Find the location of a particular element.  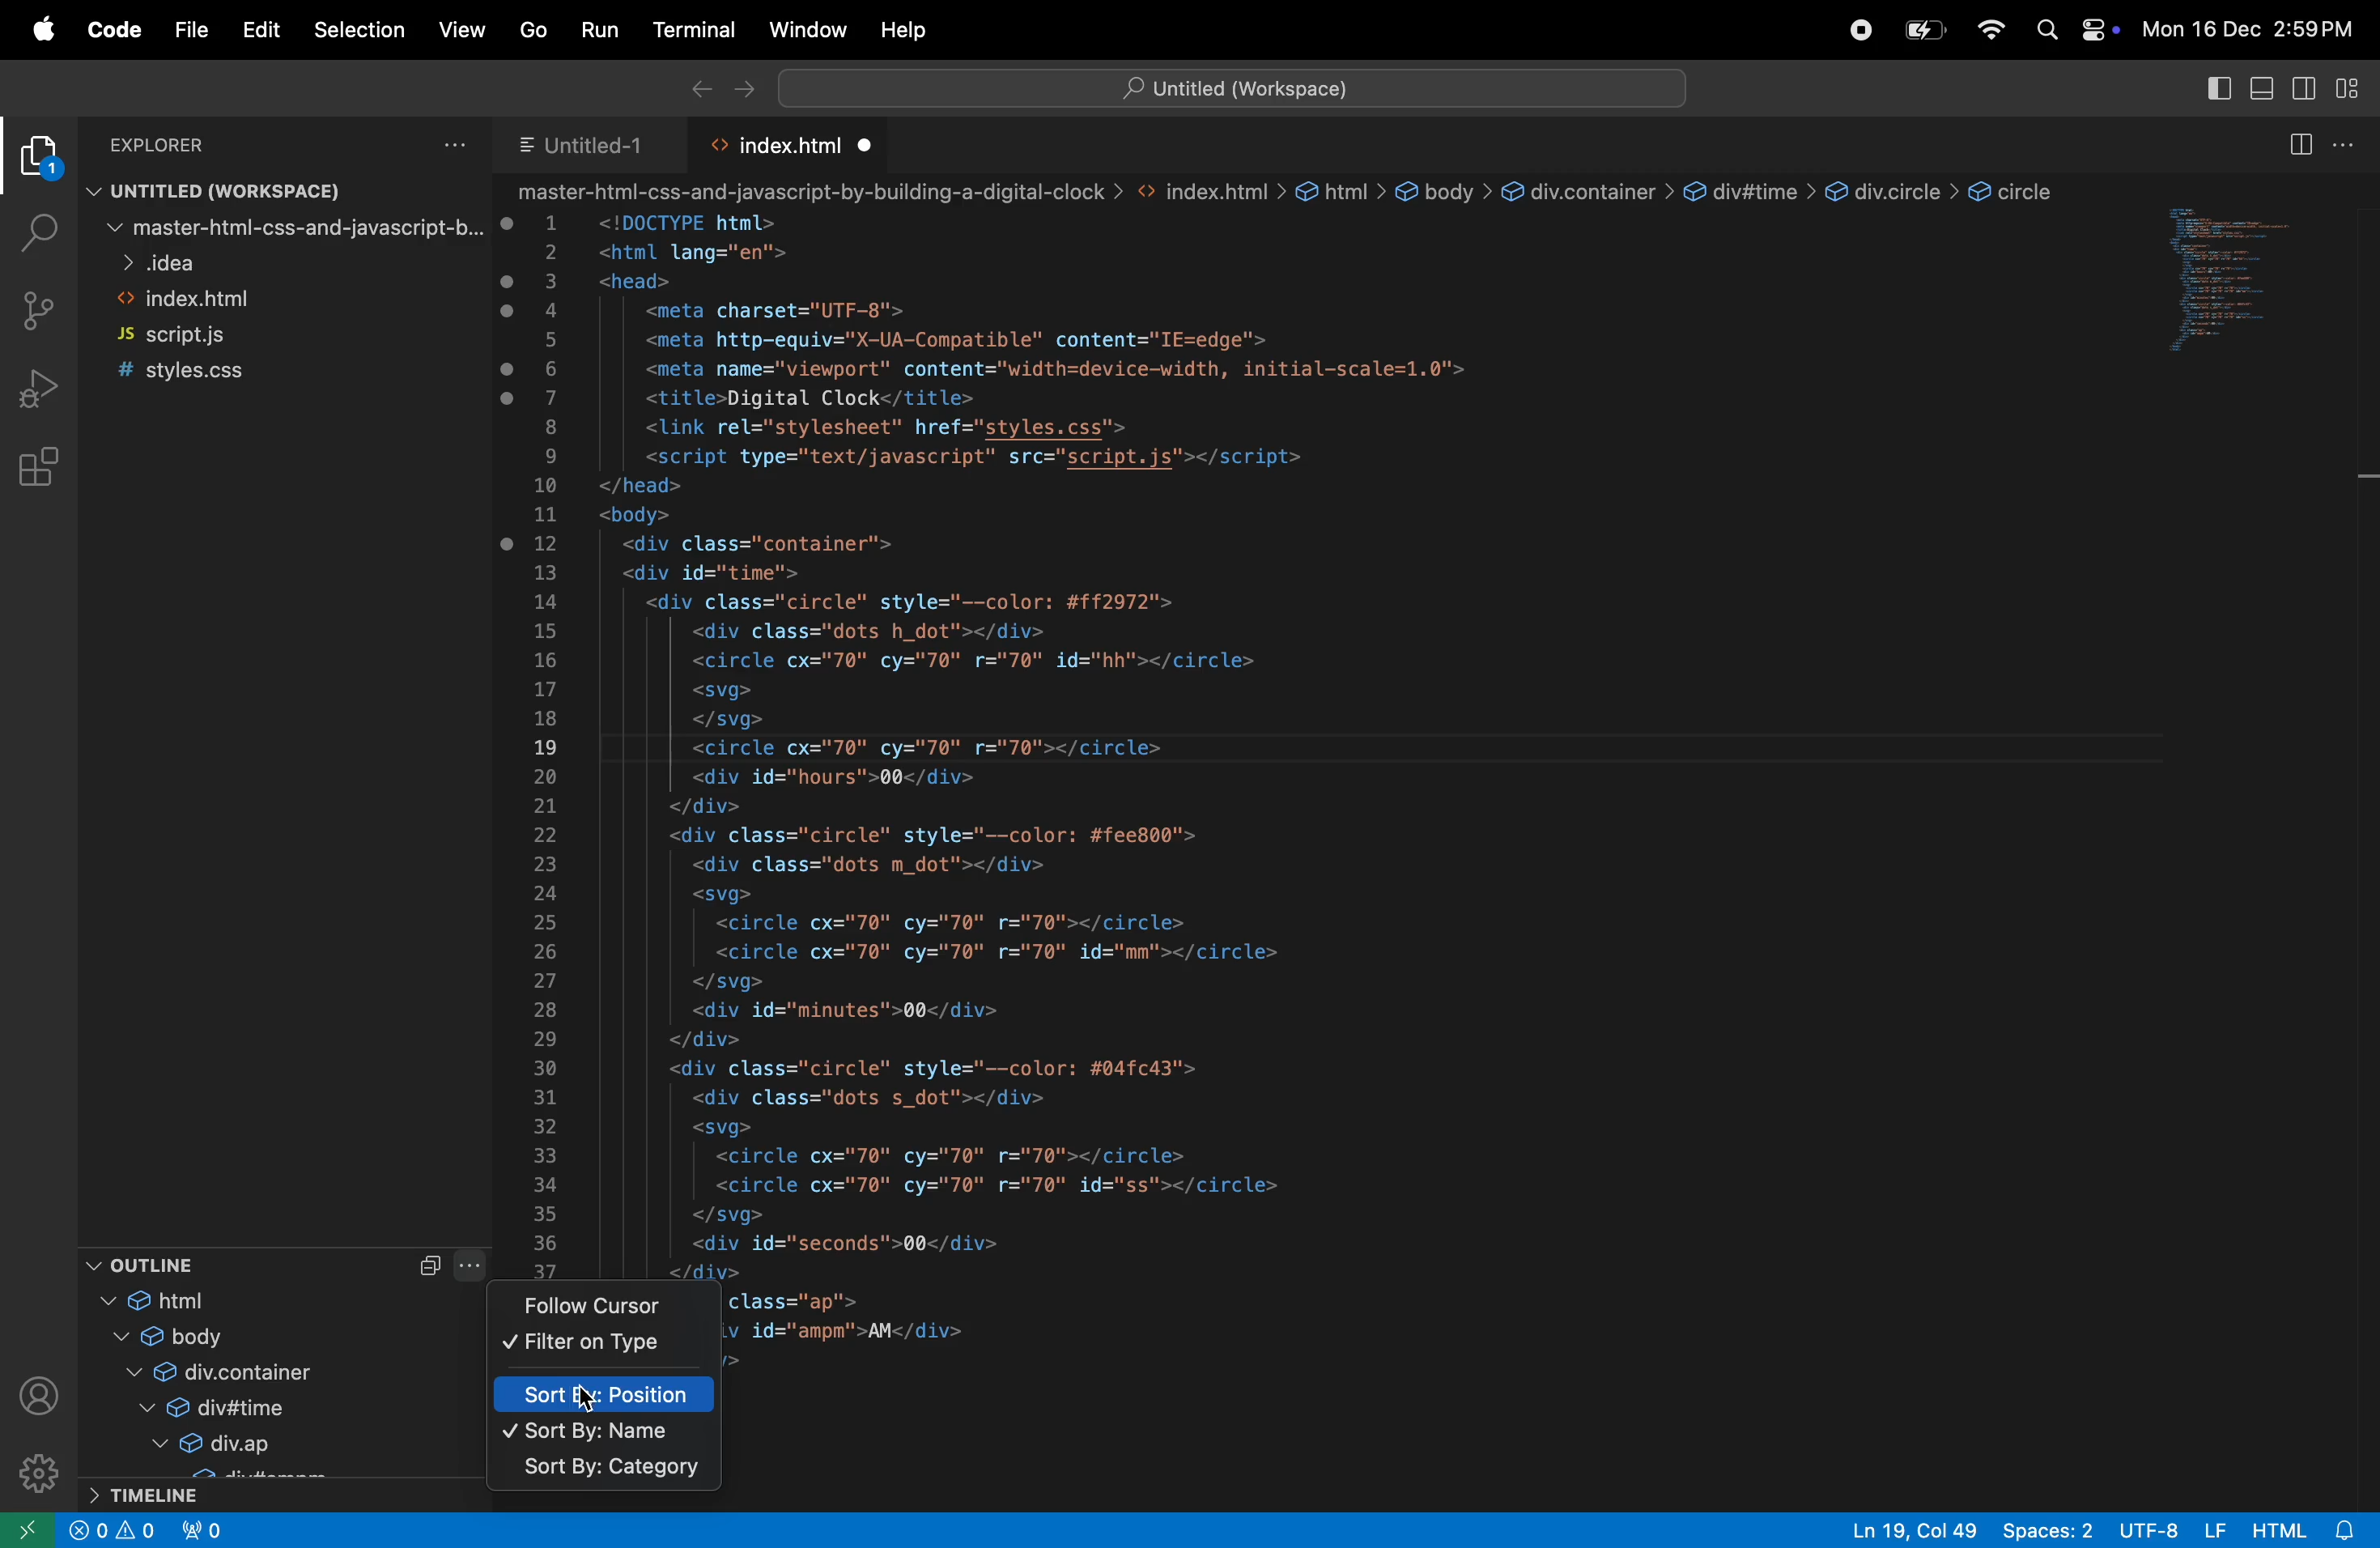

backward is located at coordinates (694, 86).